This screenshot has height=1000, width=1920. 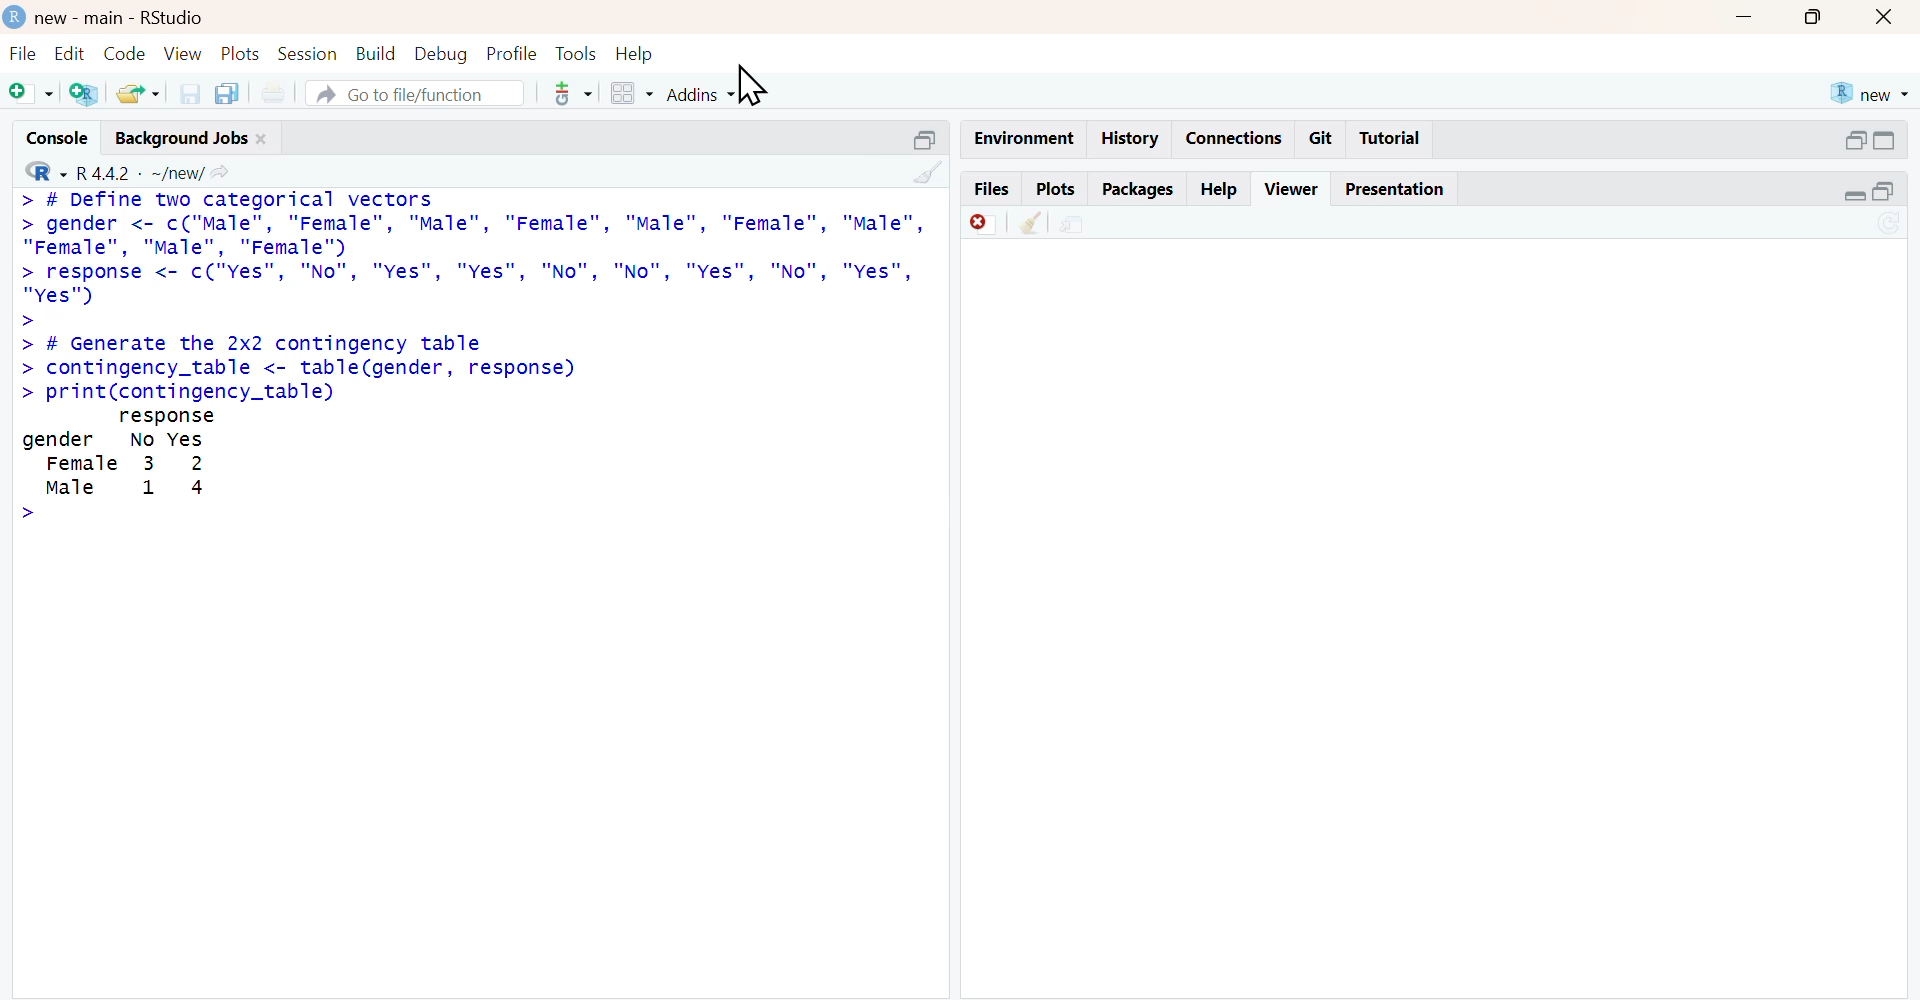 What do you see at coordinates (1857, 140) in the screenshot?
I see `open in separate window` at bounding box center [1857, 140].